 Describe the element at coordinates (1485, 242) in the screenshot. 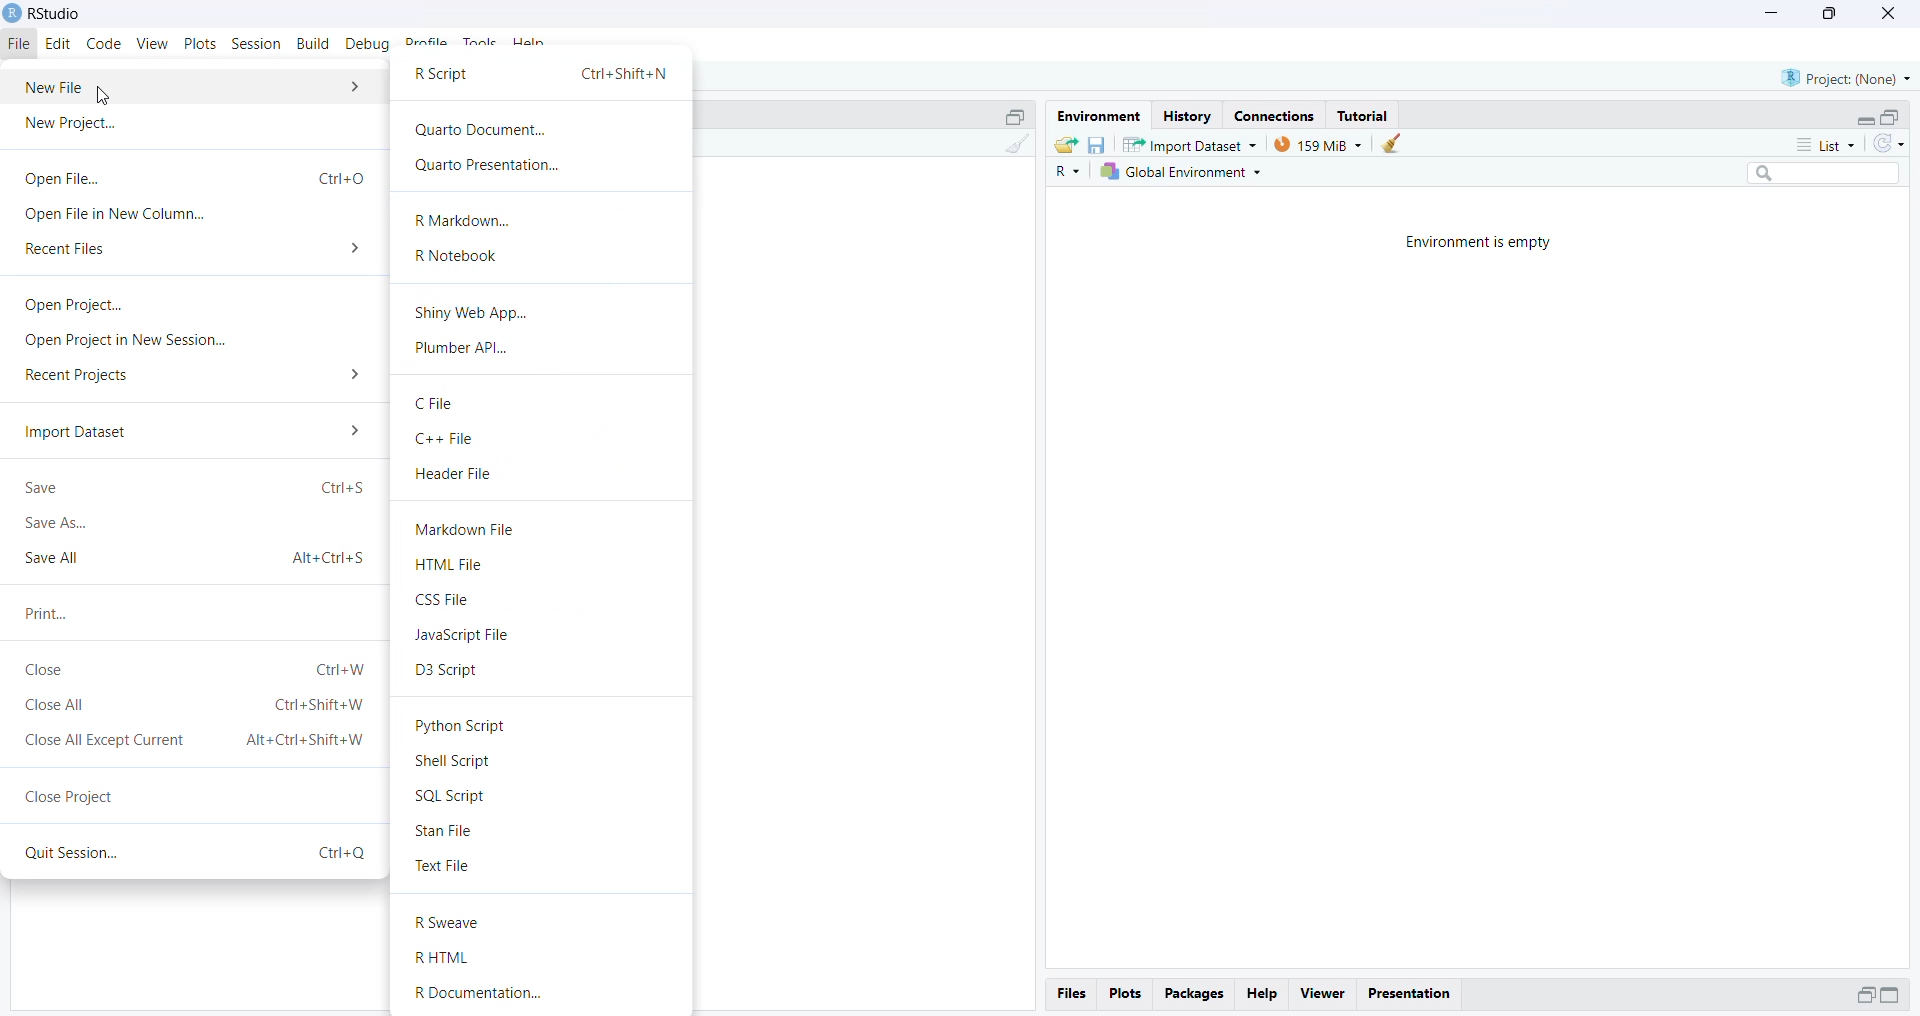

I see `Environment is empty` at that location.